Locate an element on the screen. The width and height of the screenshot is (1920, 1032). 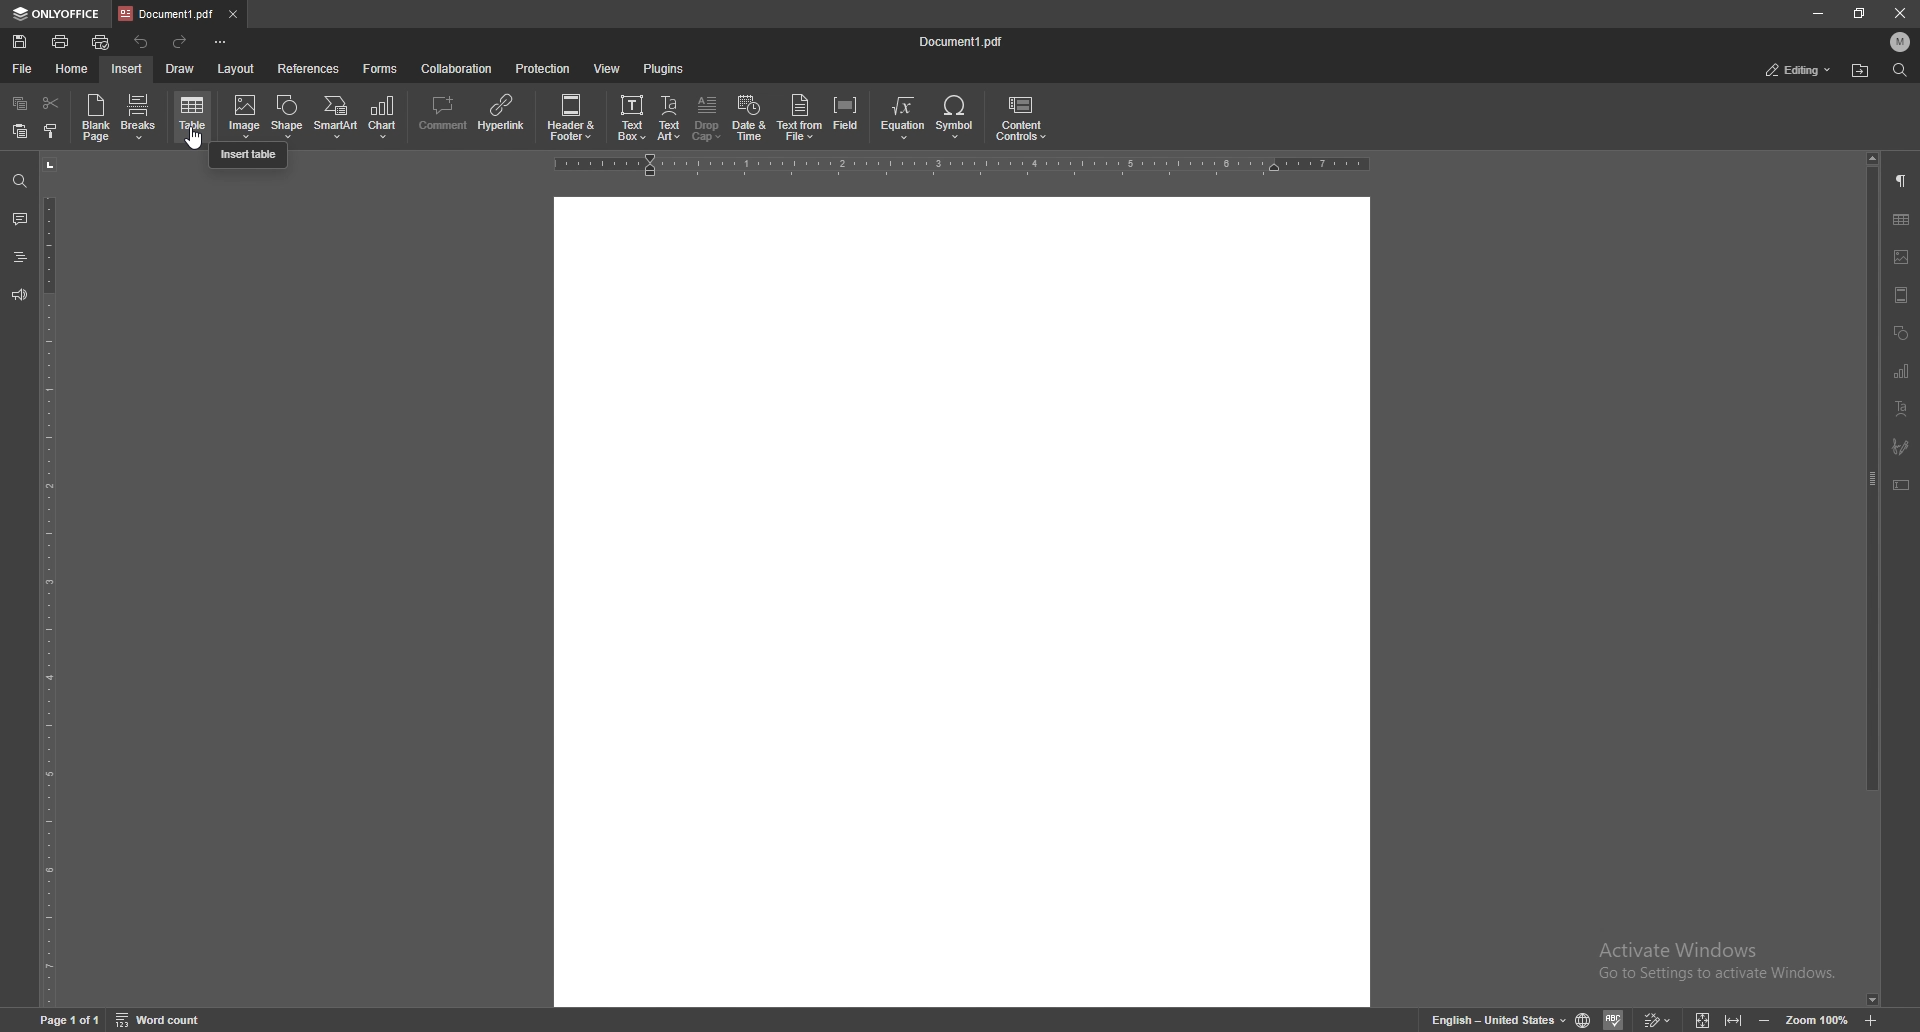
fit to width is located at coordinates (1734, 1021).